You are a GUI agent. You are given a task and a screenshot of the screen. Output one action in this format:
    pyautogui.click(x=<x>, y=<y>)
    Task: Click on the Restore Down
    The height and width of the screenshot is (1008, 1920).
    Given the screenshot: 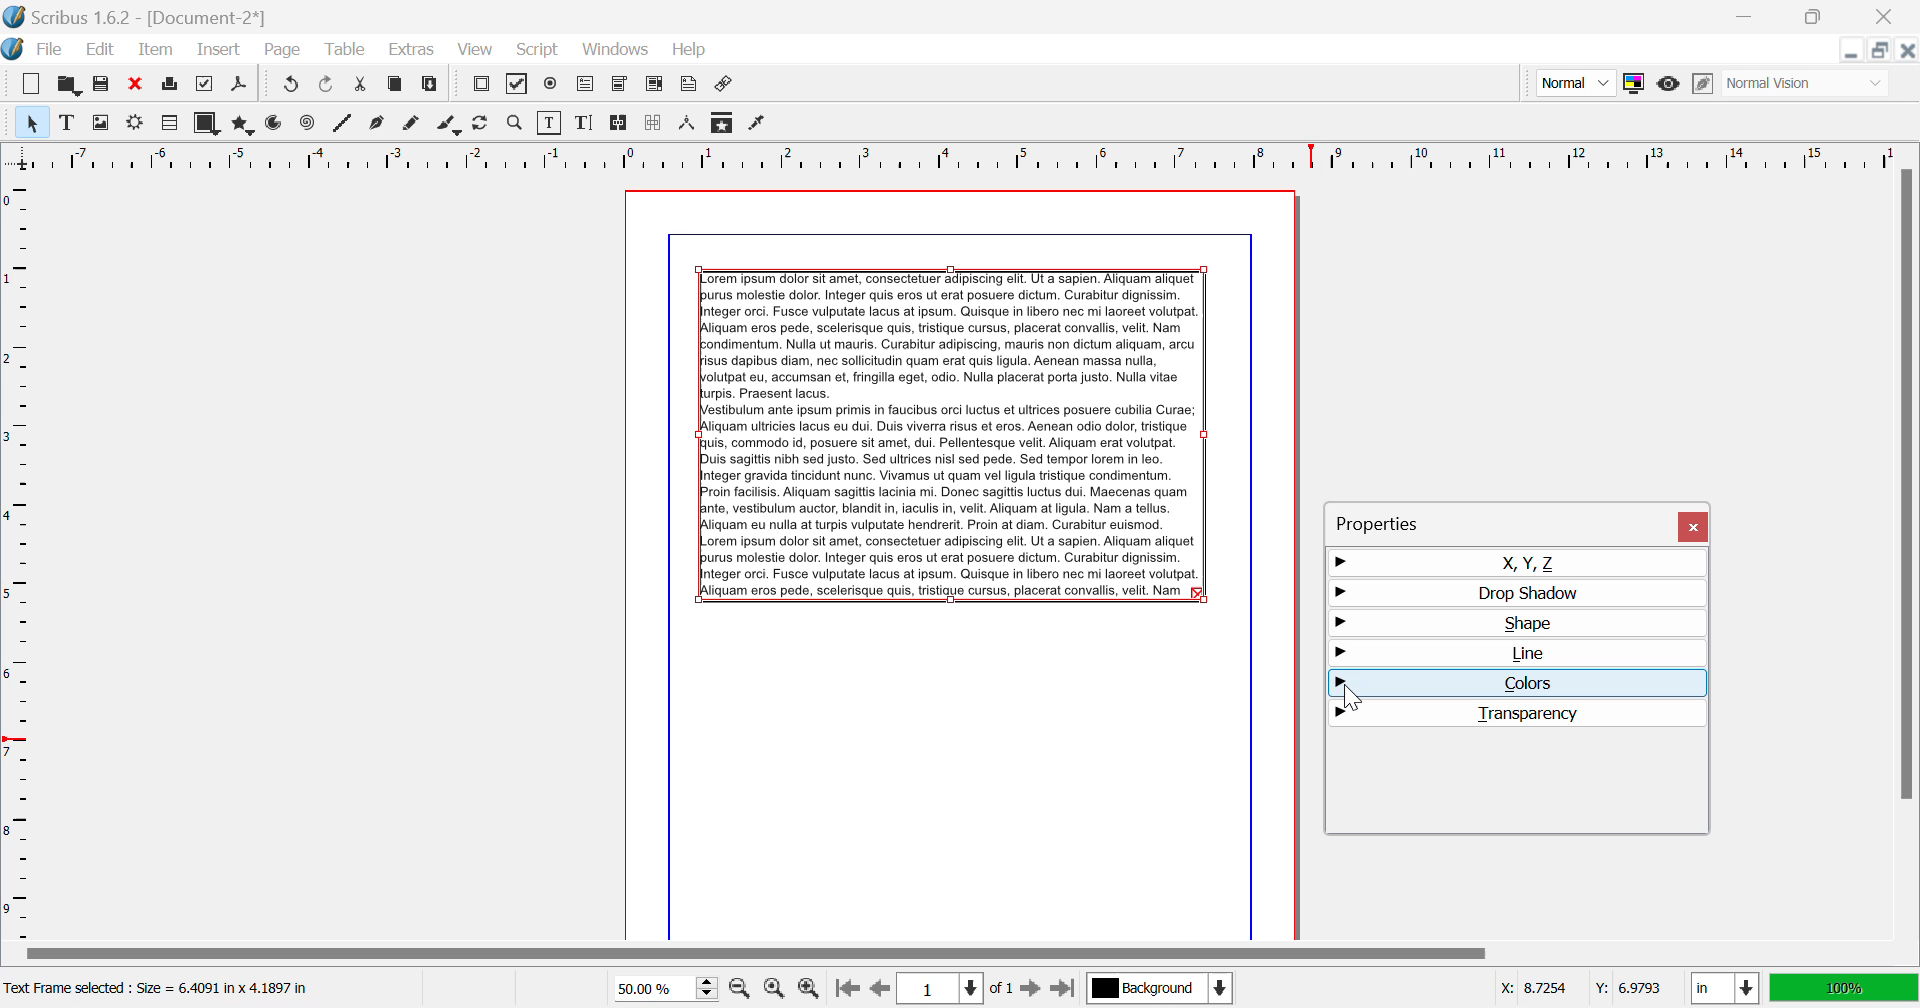 What is the action you would take?
    pyautogui.click(x=1853, y=50)
    